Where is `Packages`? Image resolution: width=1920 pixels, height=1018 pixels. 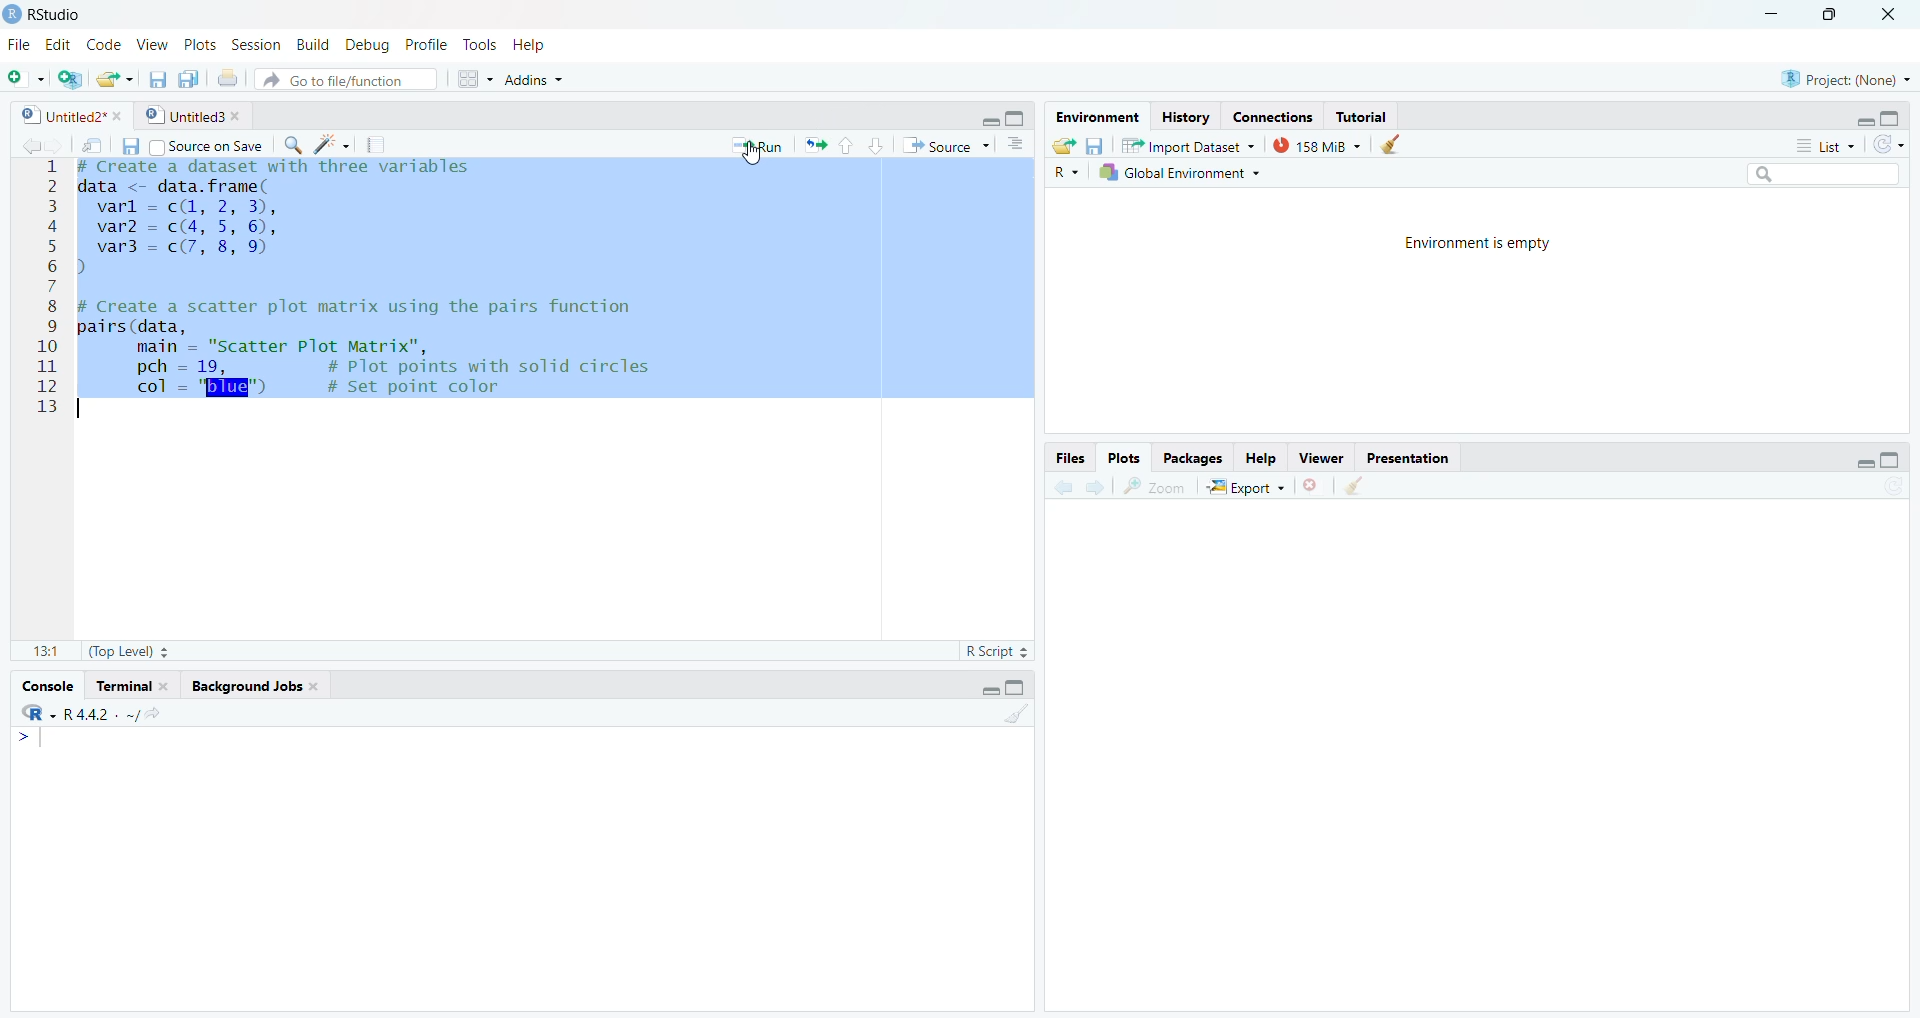 Packages is located at coordinates (1196, 457).